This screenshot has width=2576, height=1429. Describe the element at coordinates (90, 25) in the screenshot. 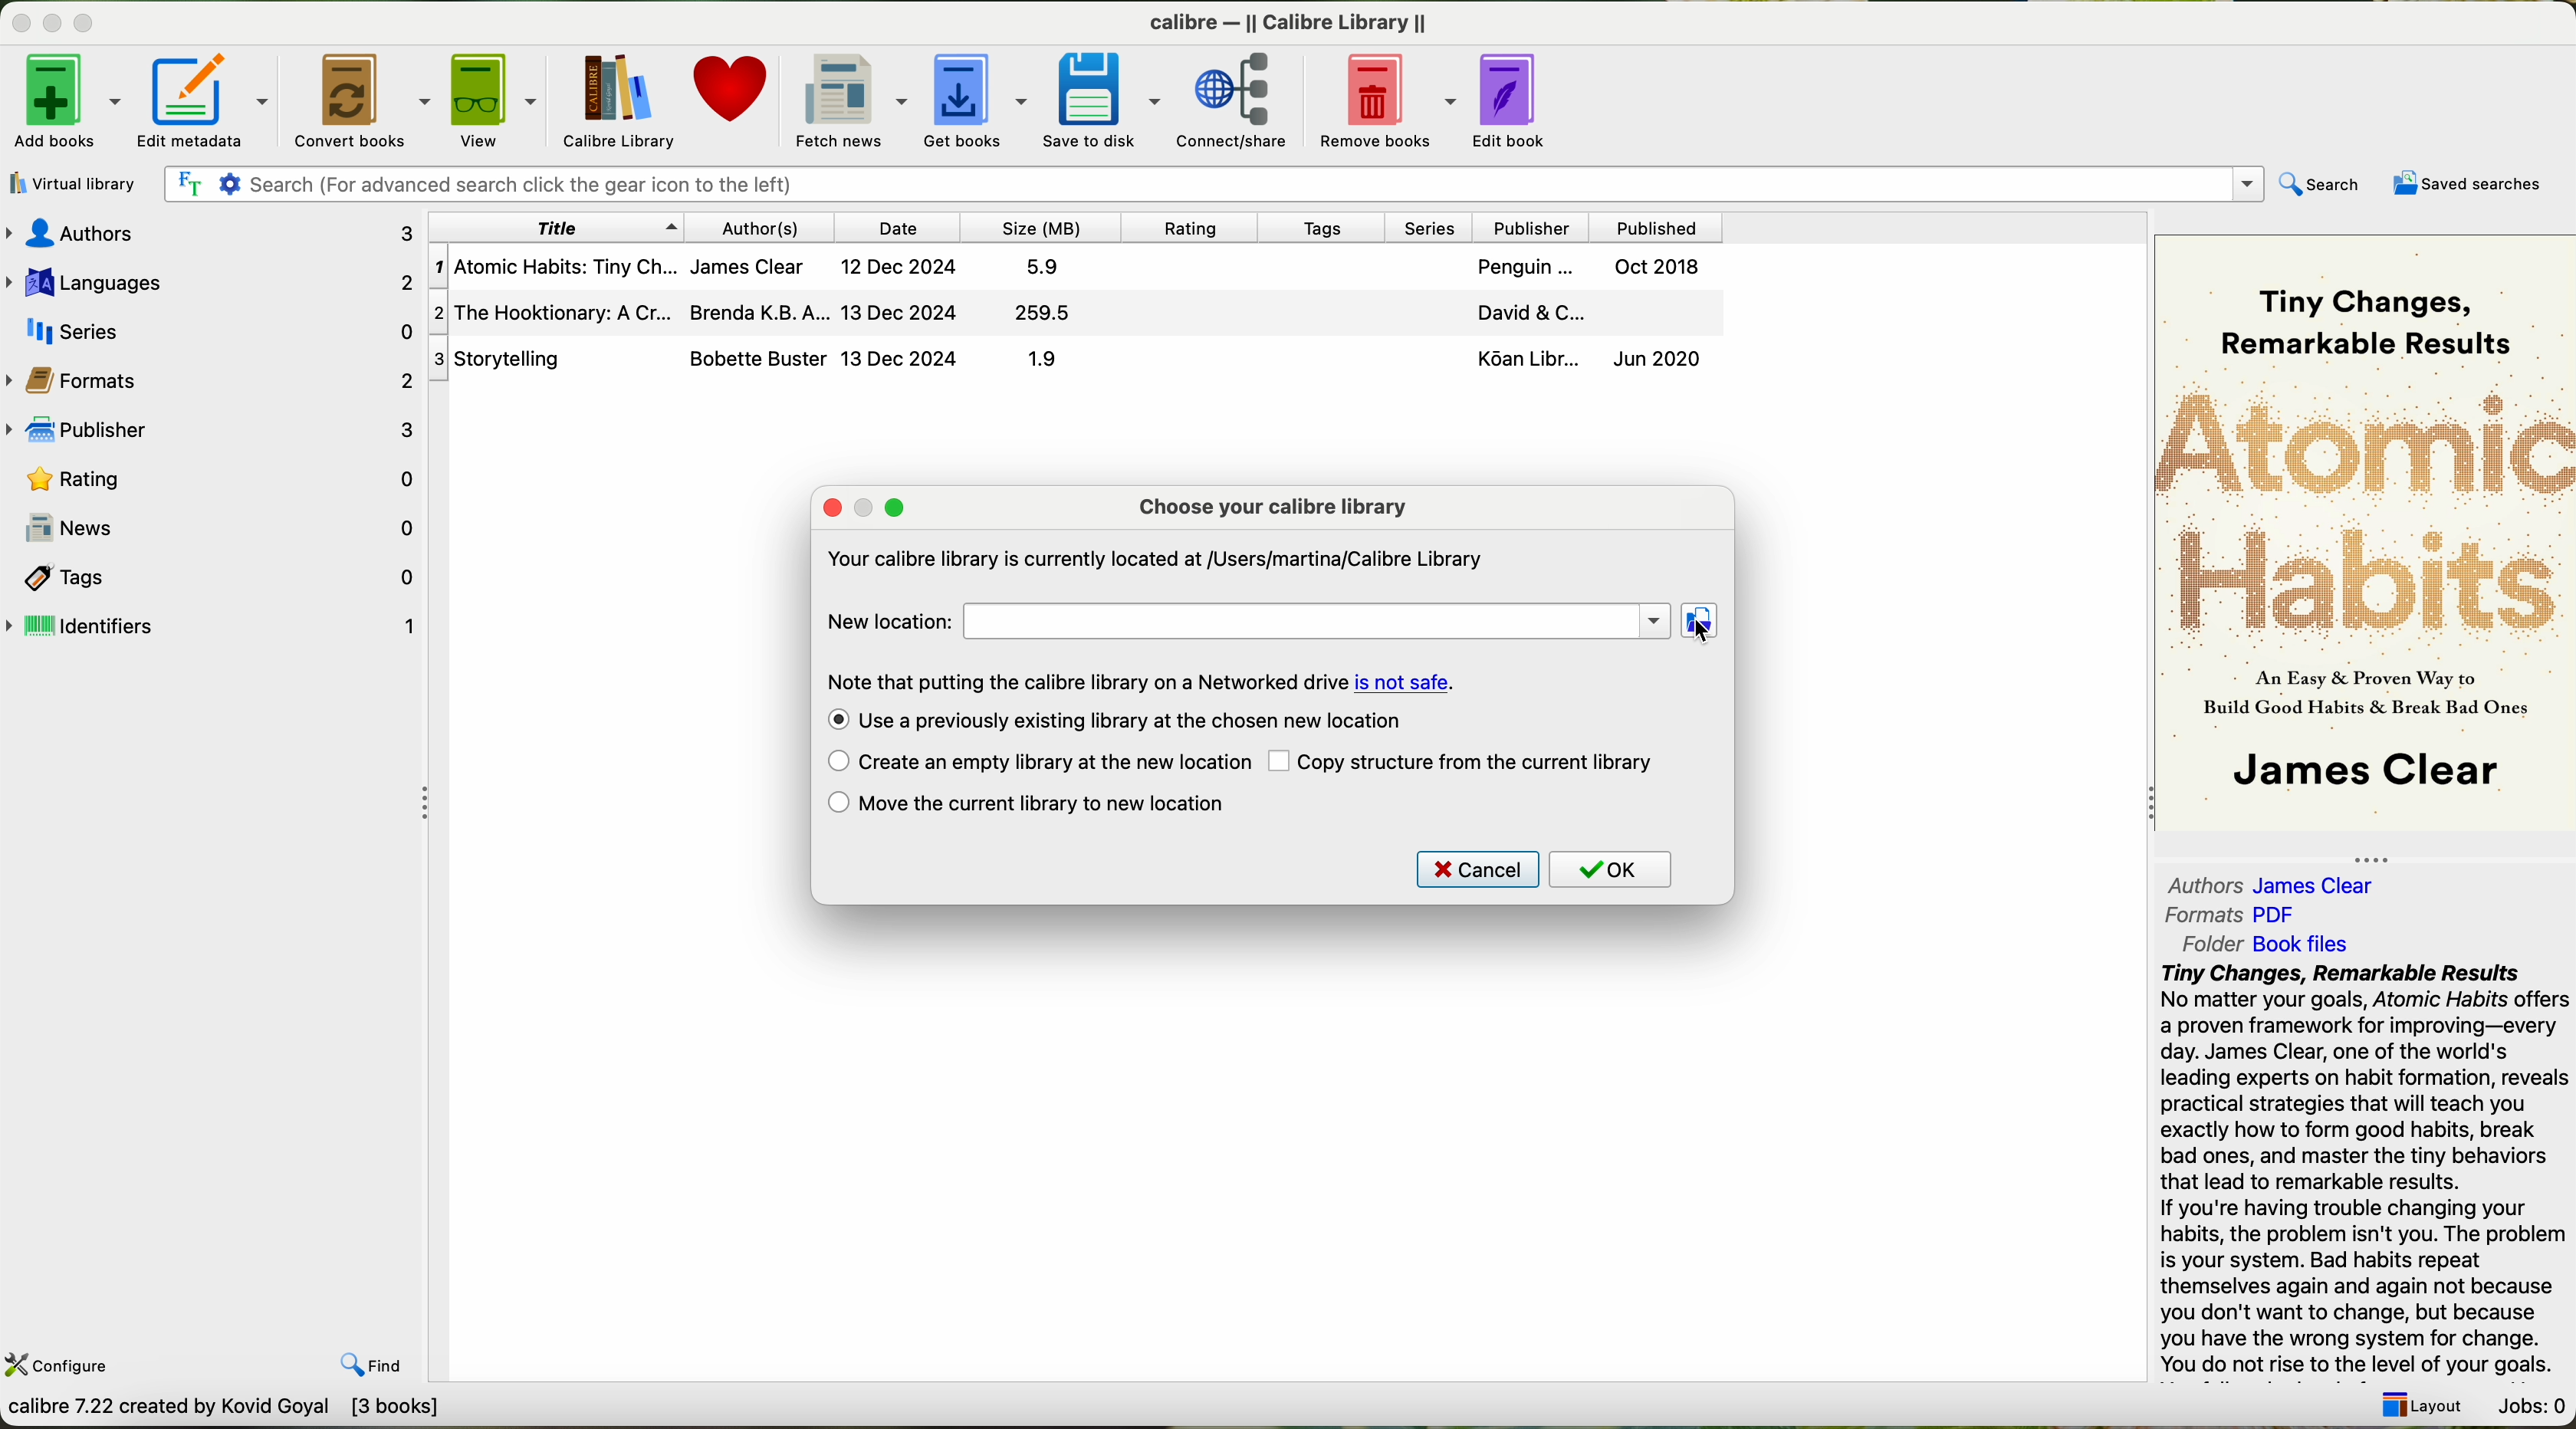

I see `maximize window` at that location.